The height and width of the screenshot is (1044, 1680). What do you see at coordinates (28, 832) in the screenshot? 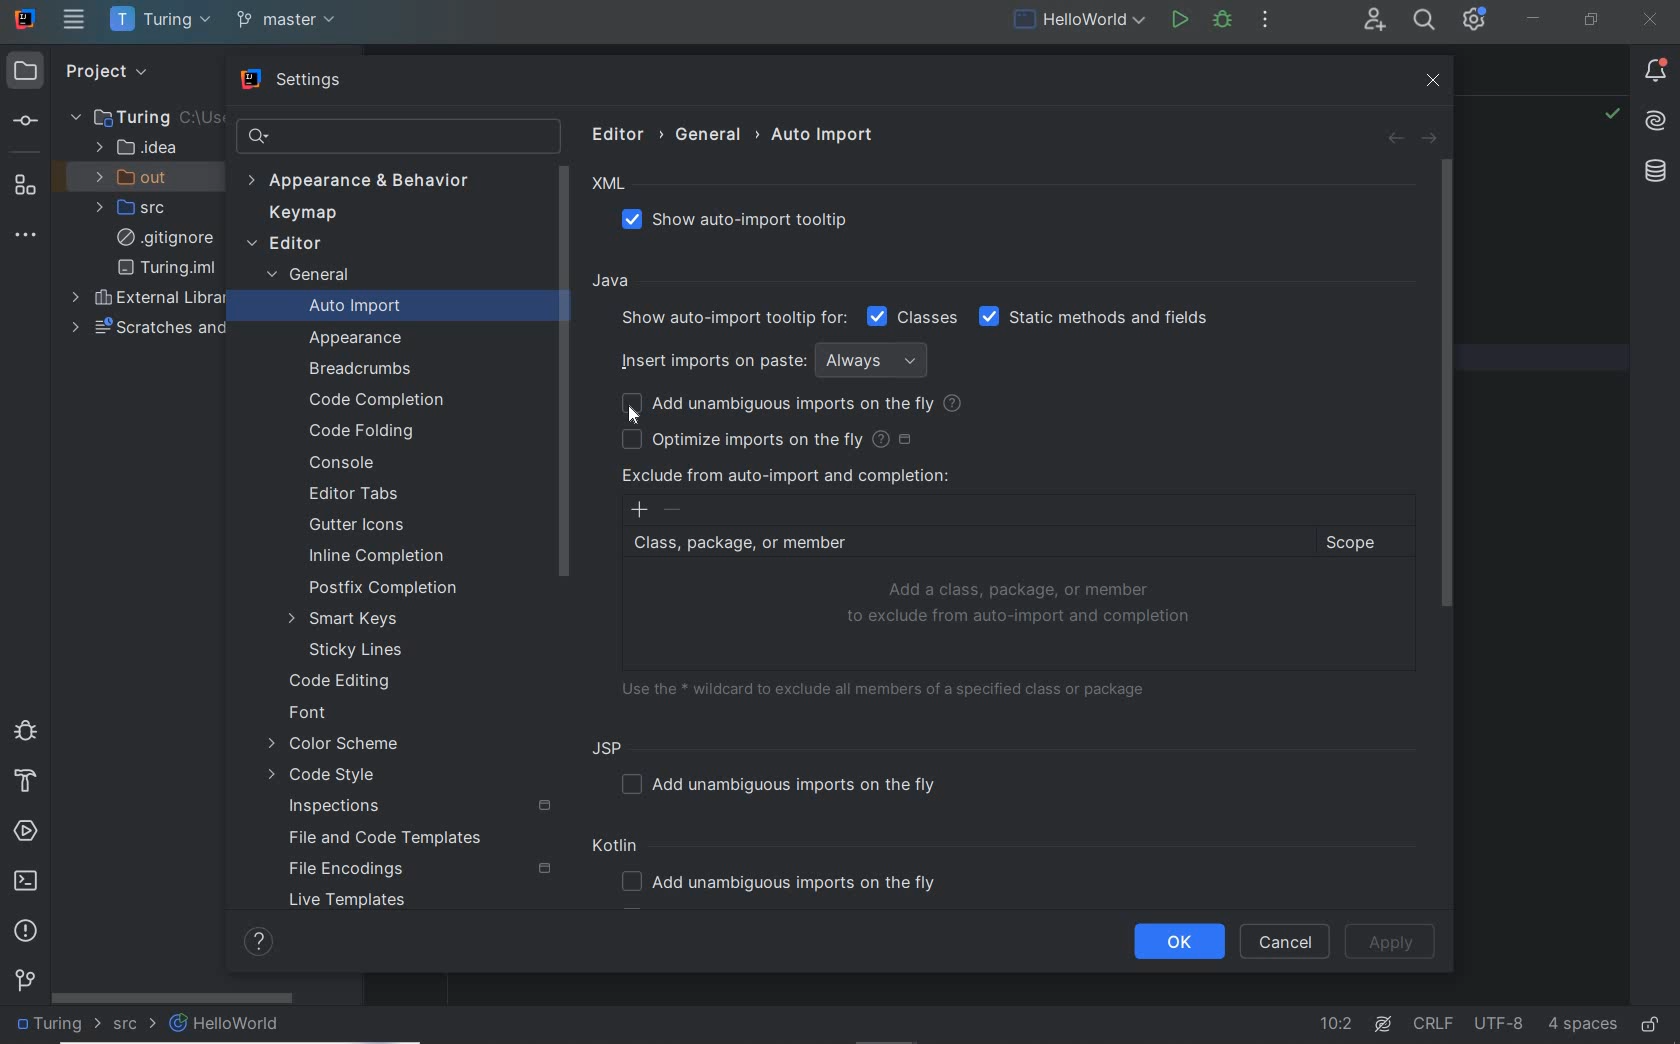
I see `services` at bounding box center [28, 832].